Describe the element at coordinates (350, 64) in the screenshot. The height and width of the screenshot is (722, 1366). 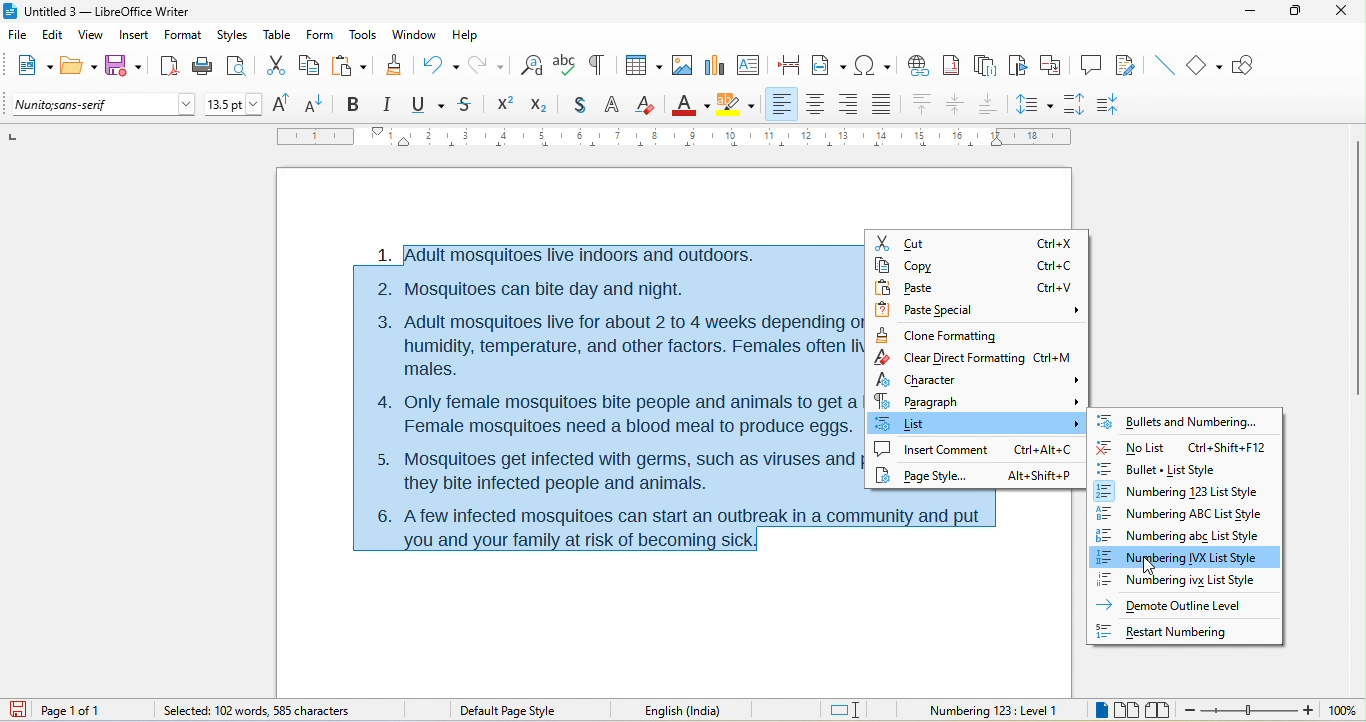
I see `paste` at that location.